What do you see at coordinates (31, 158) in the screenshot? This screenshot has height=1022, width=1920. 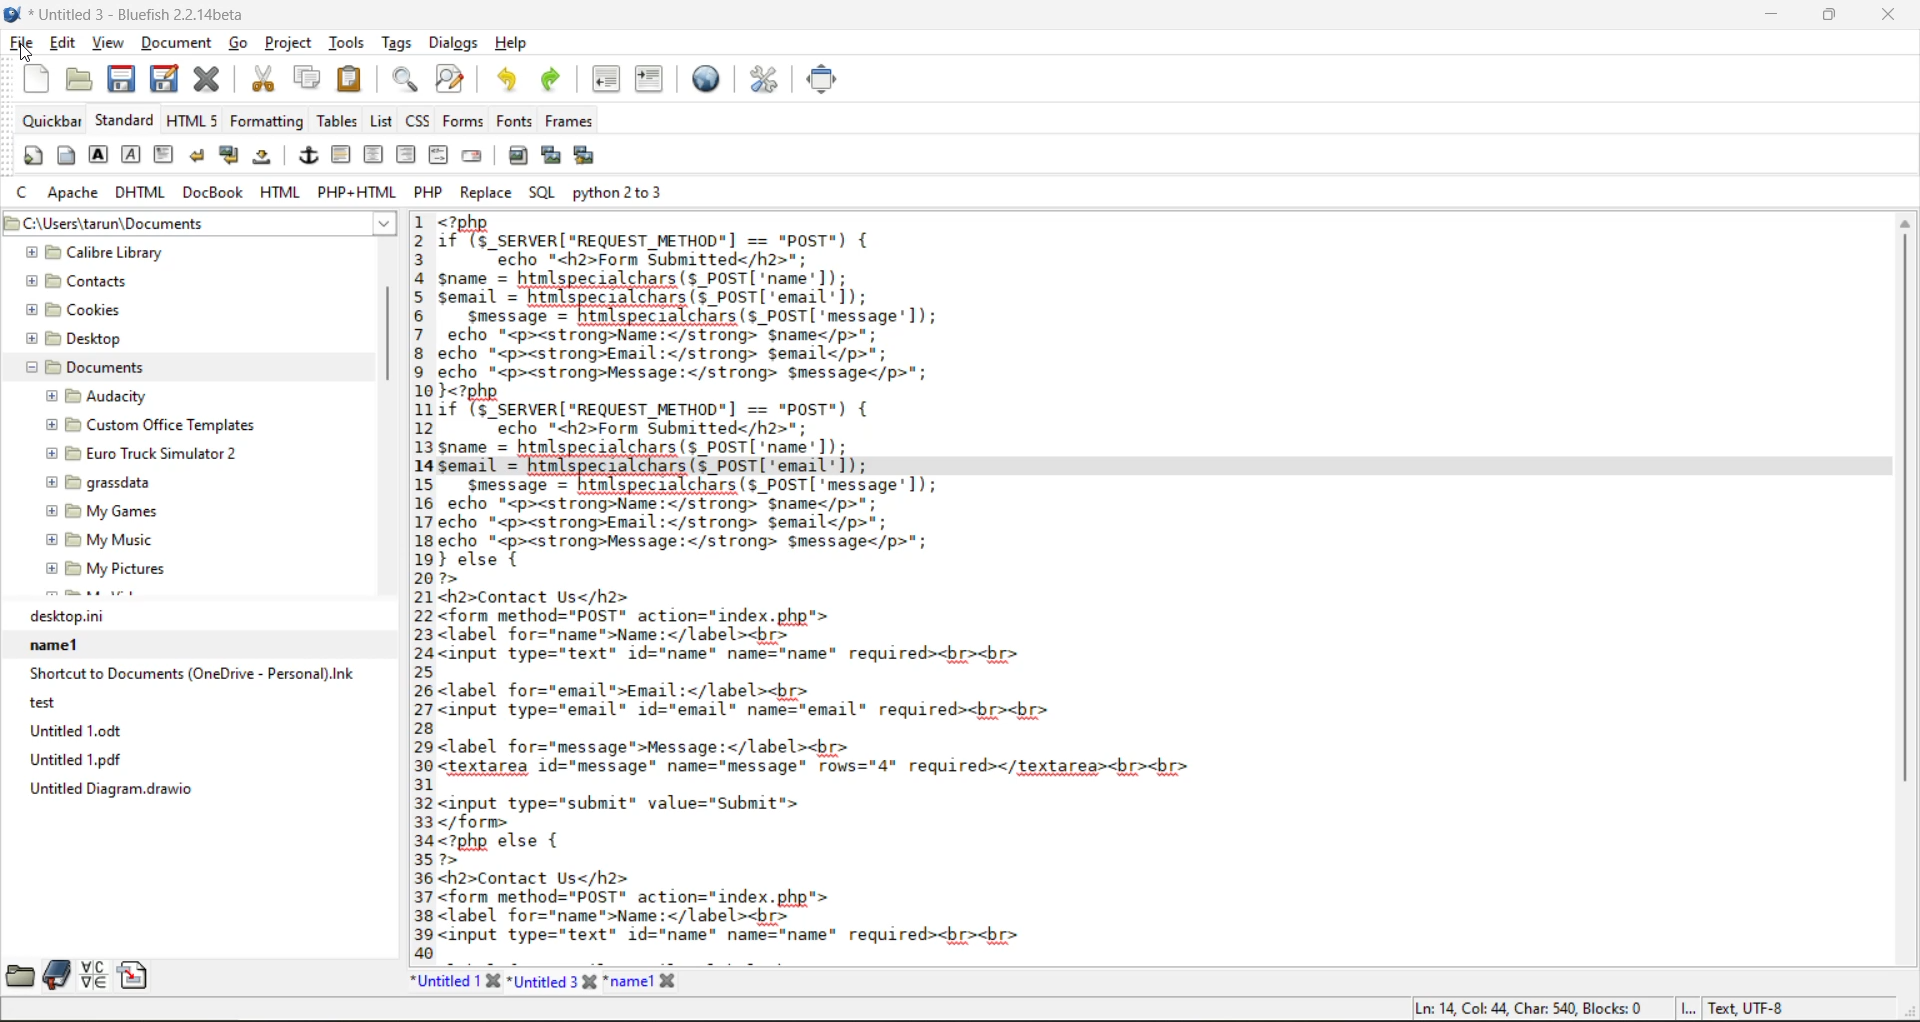 I see `quickstart` at bounding box center [31, 158].